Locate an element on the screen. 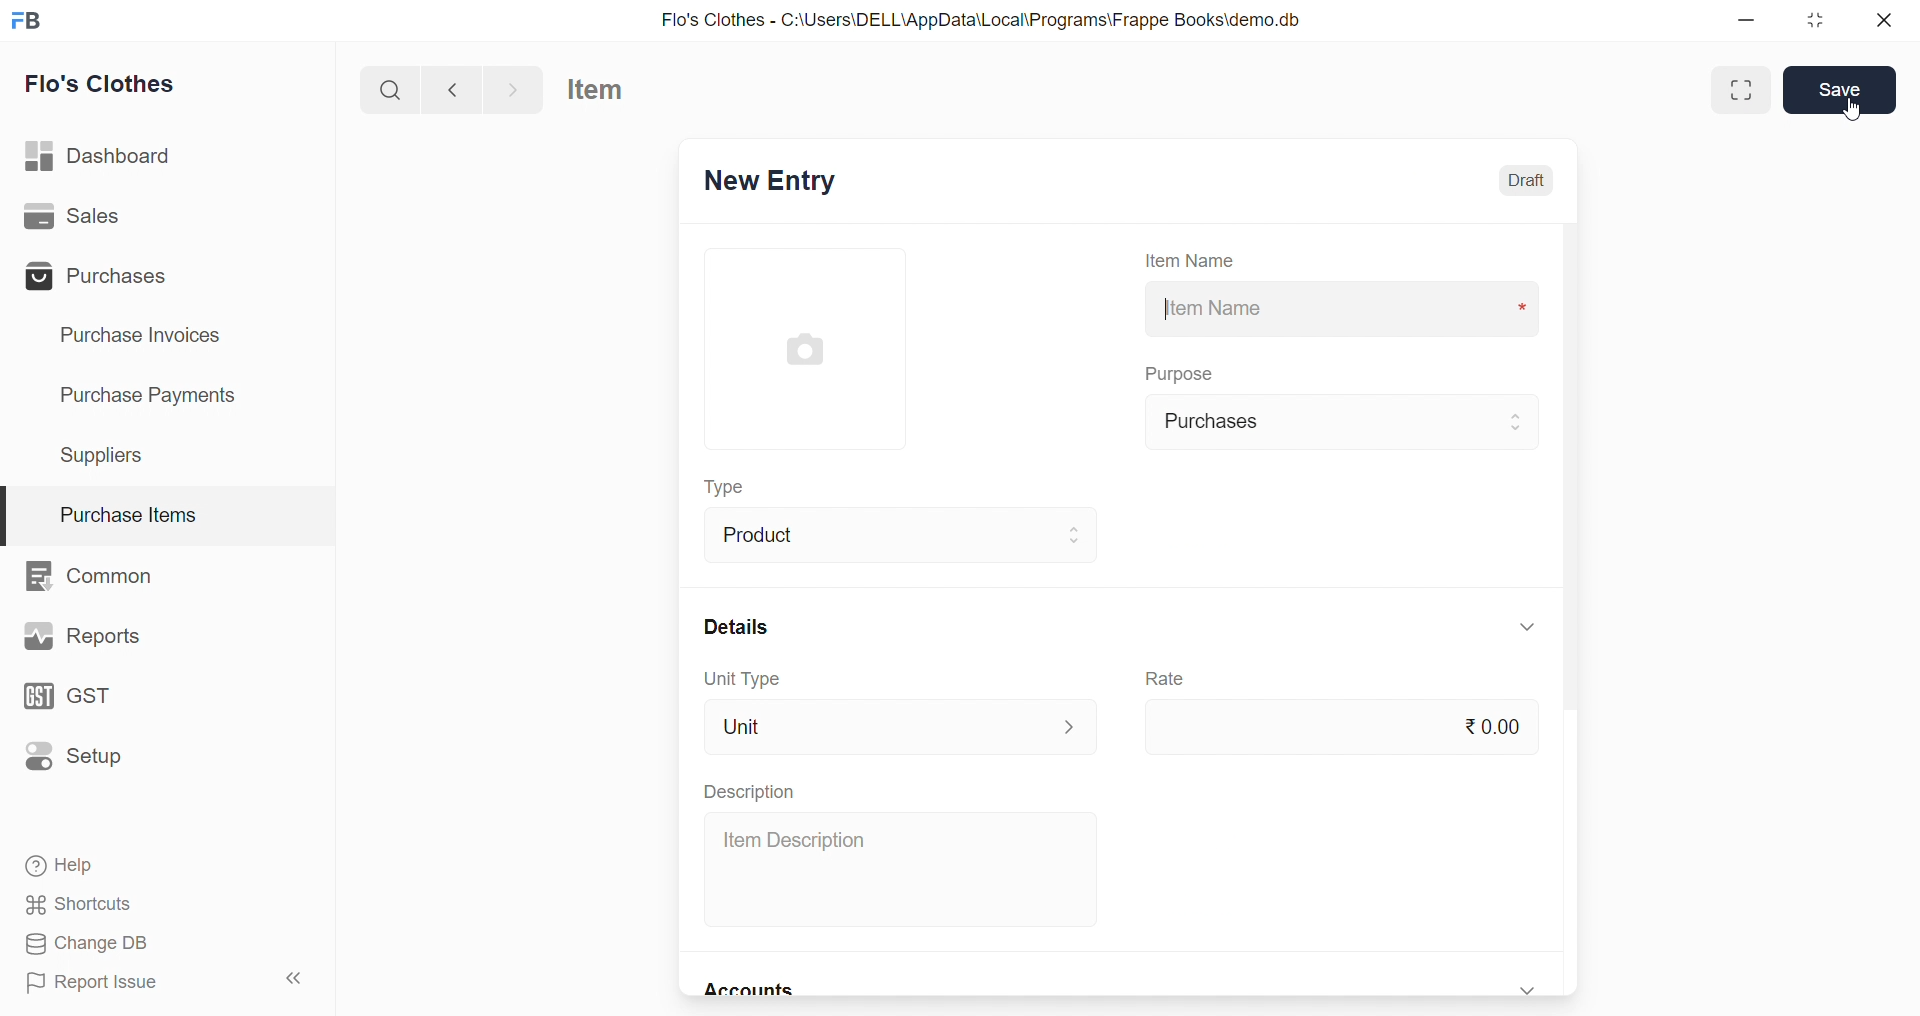 This screenshot has height=1016, width=1920. Purchases is located at coordinates (1344, 422).